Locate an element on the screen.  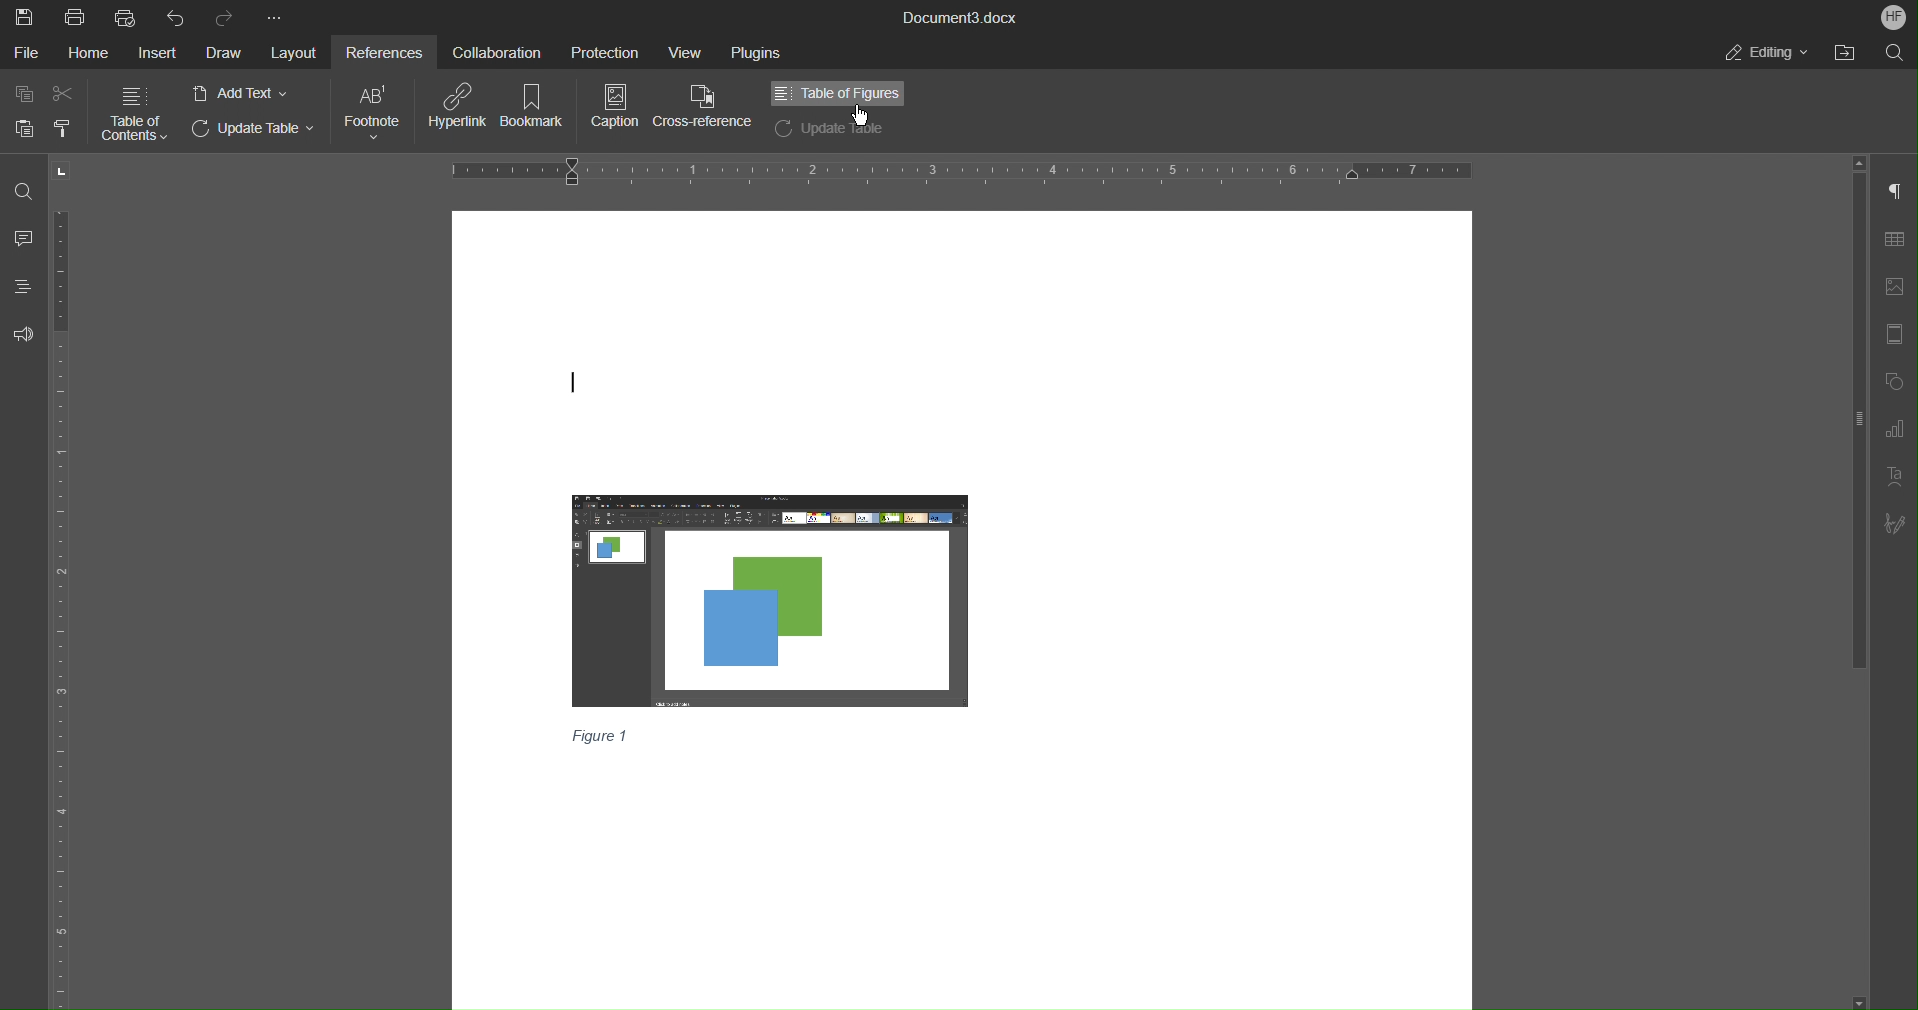
Cut is located at coordinates (64, 94).